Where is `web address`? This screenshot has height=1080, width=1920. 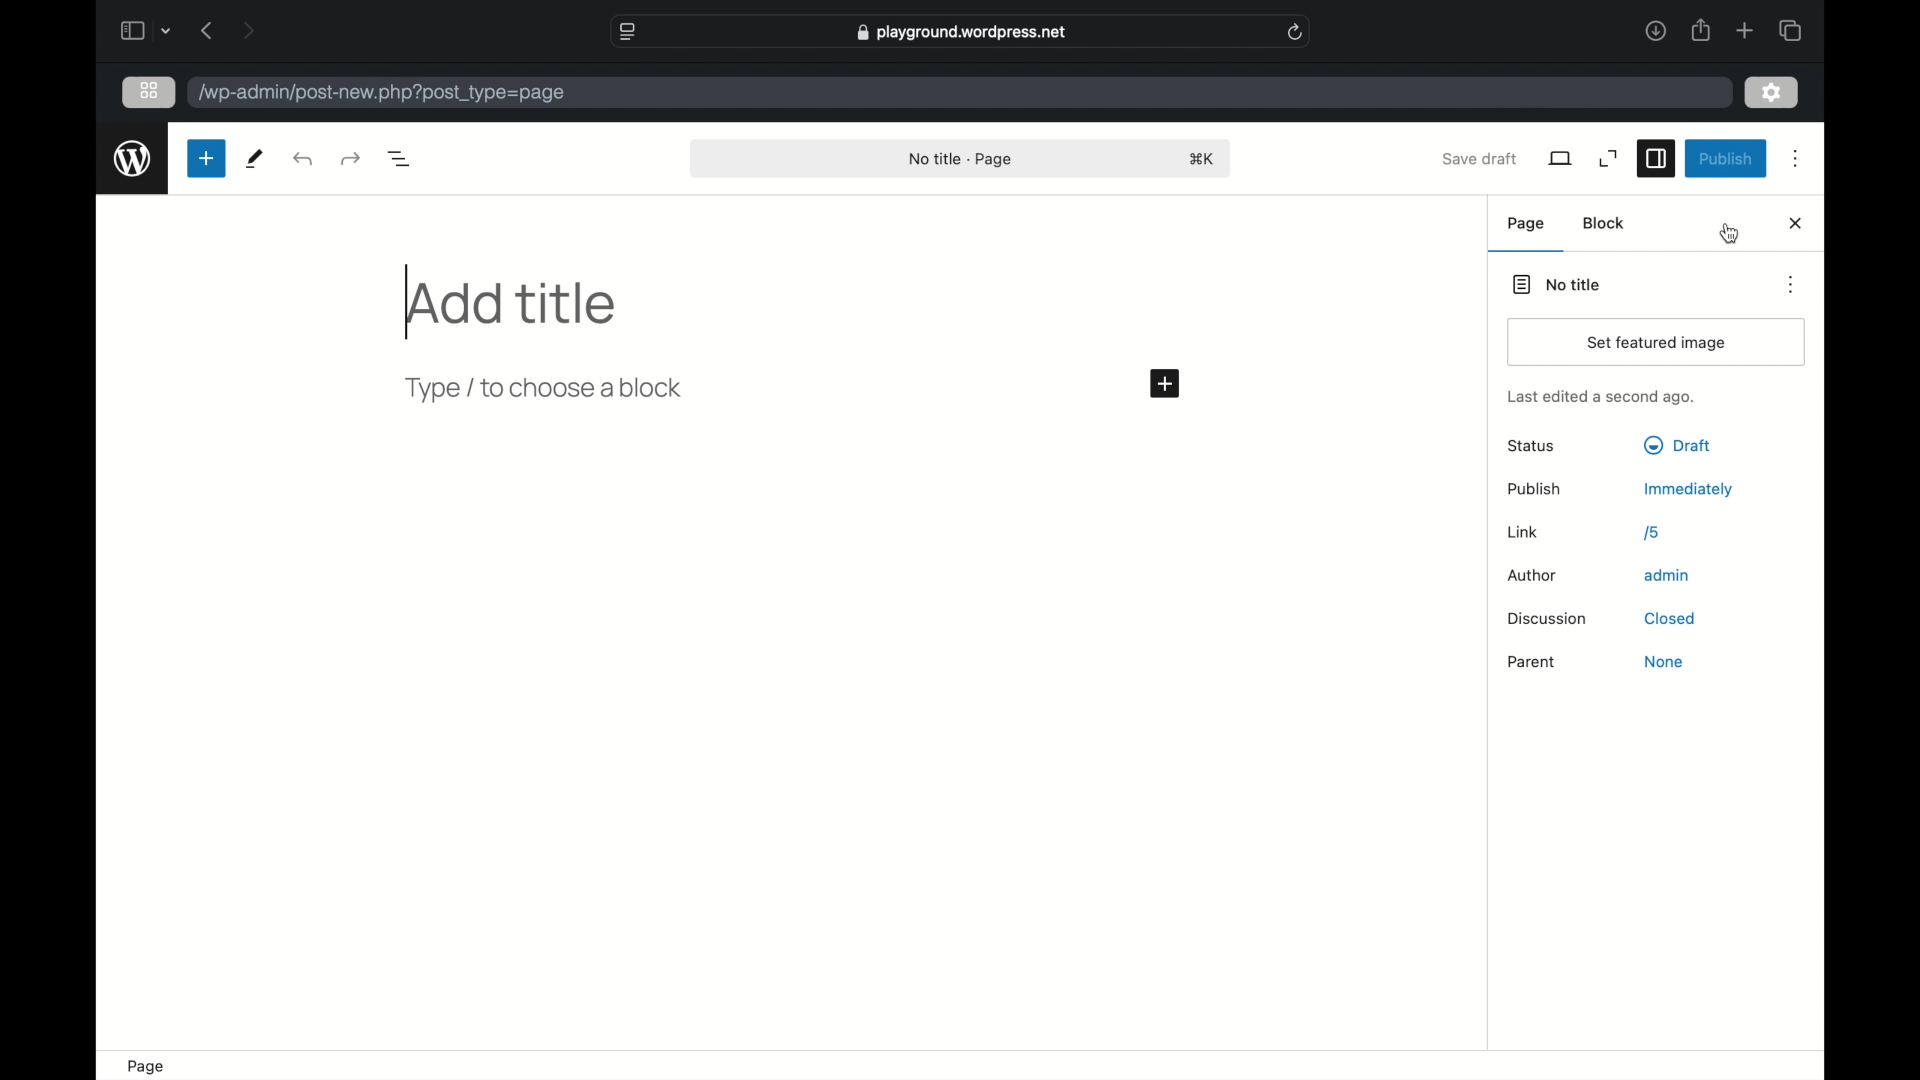
web address is located at coordinates (963, 32).